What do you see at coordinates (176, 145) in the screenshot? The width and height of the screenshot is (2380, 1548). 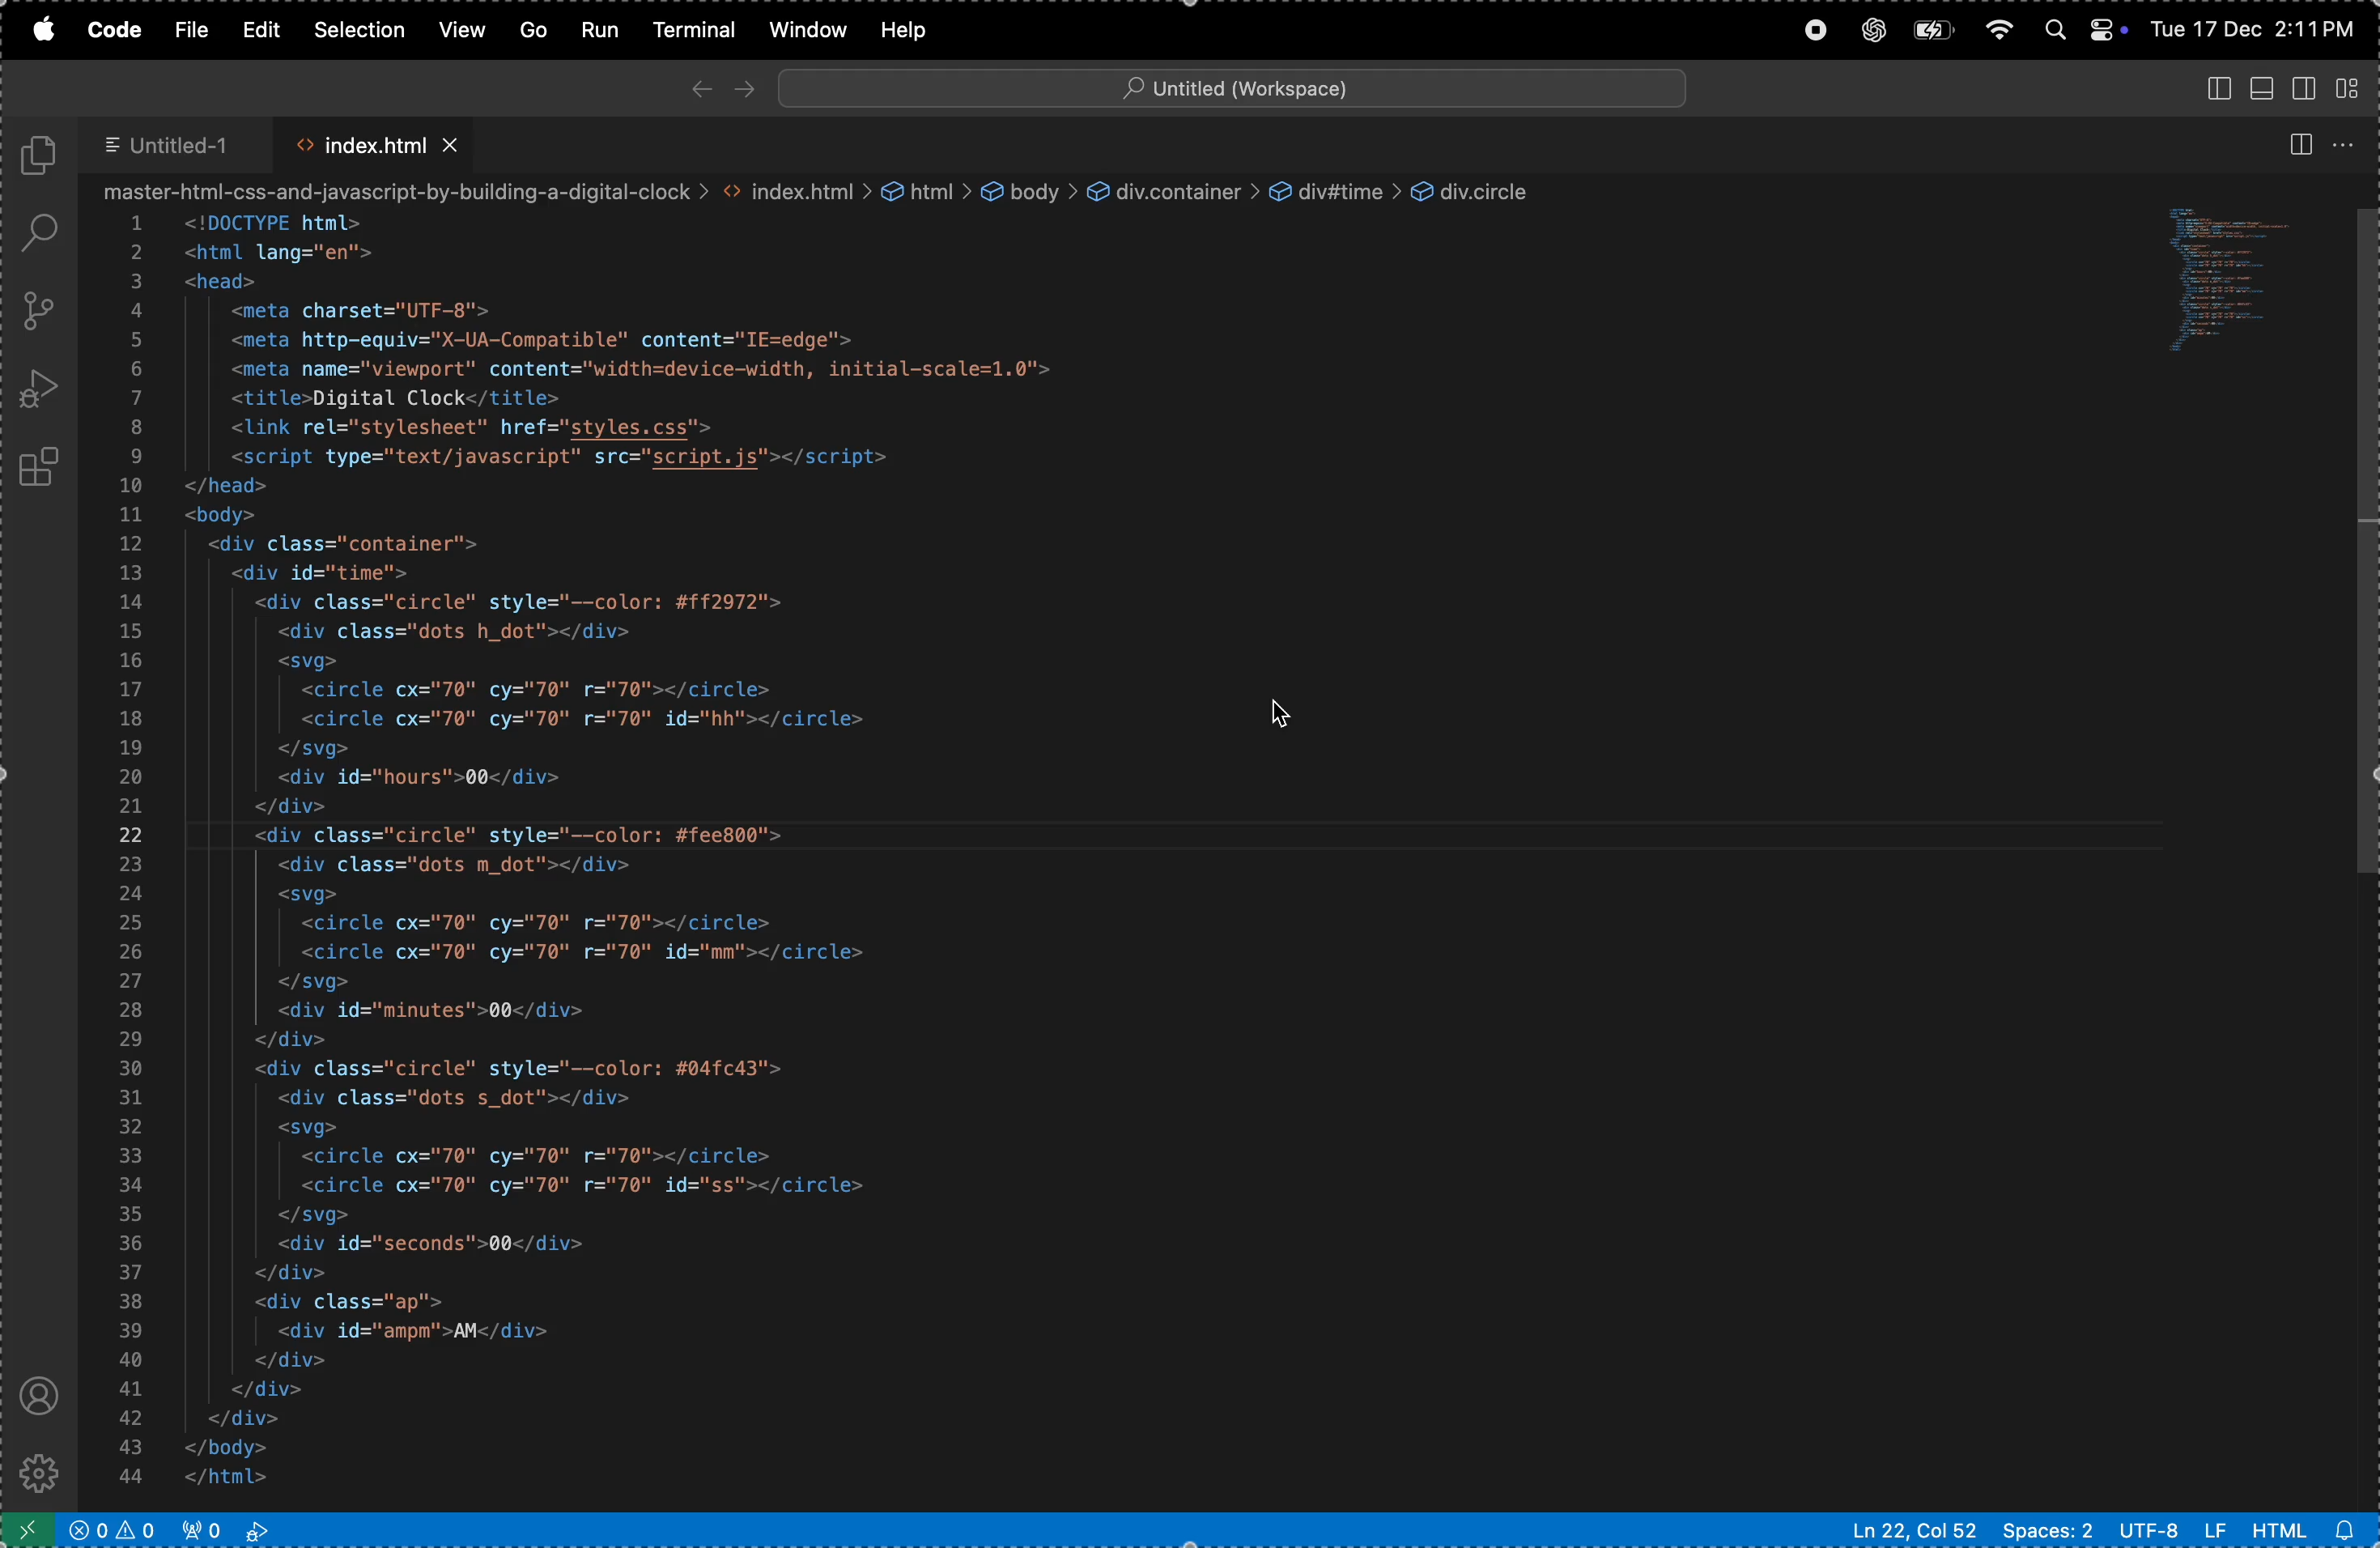 I see `untitled 1` at bounding box center [176, 145].